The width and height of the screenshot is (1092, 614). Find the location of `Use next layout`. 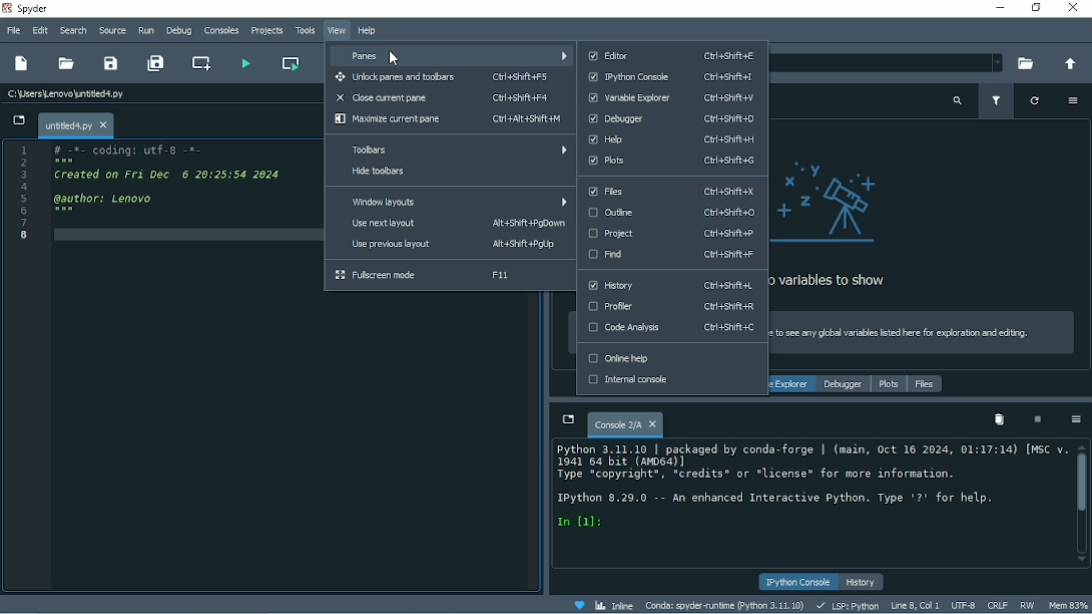

Use next layout is located at coordinates (448, 224).